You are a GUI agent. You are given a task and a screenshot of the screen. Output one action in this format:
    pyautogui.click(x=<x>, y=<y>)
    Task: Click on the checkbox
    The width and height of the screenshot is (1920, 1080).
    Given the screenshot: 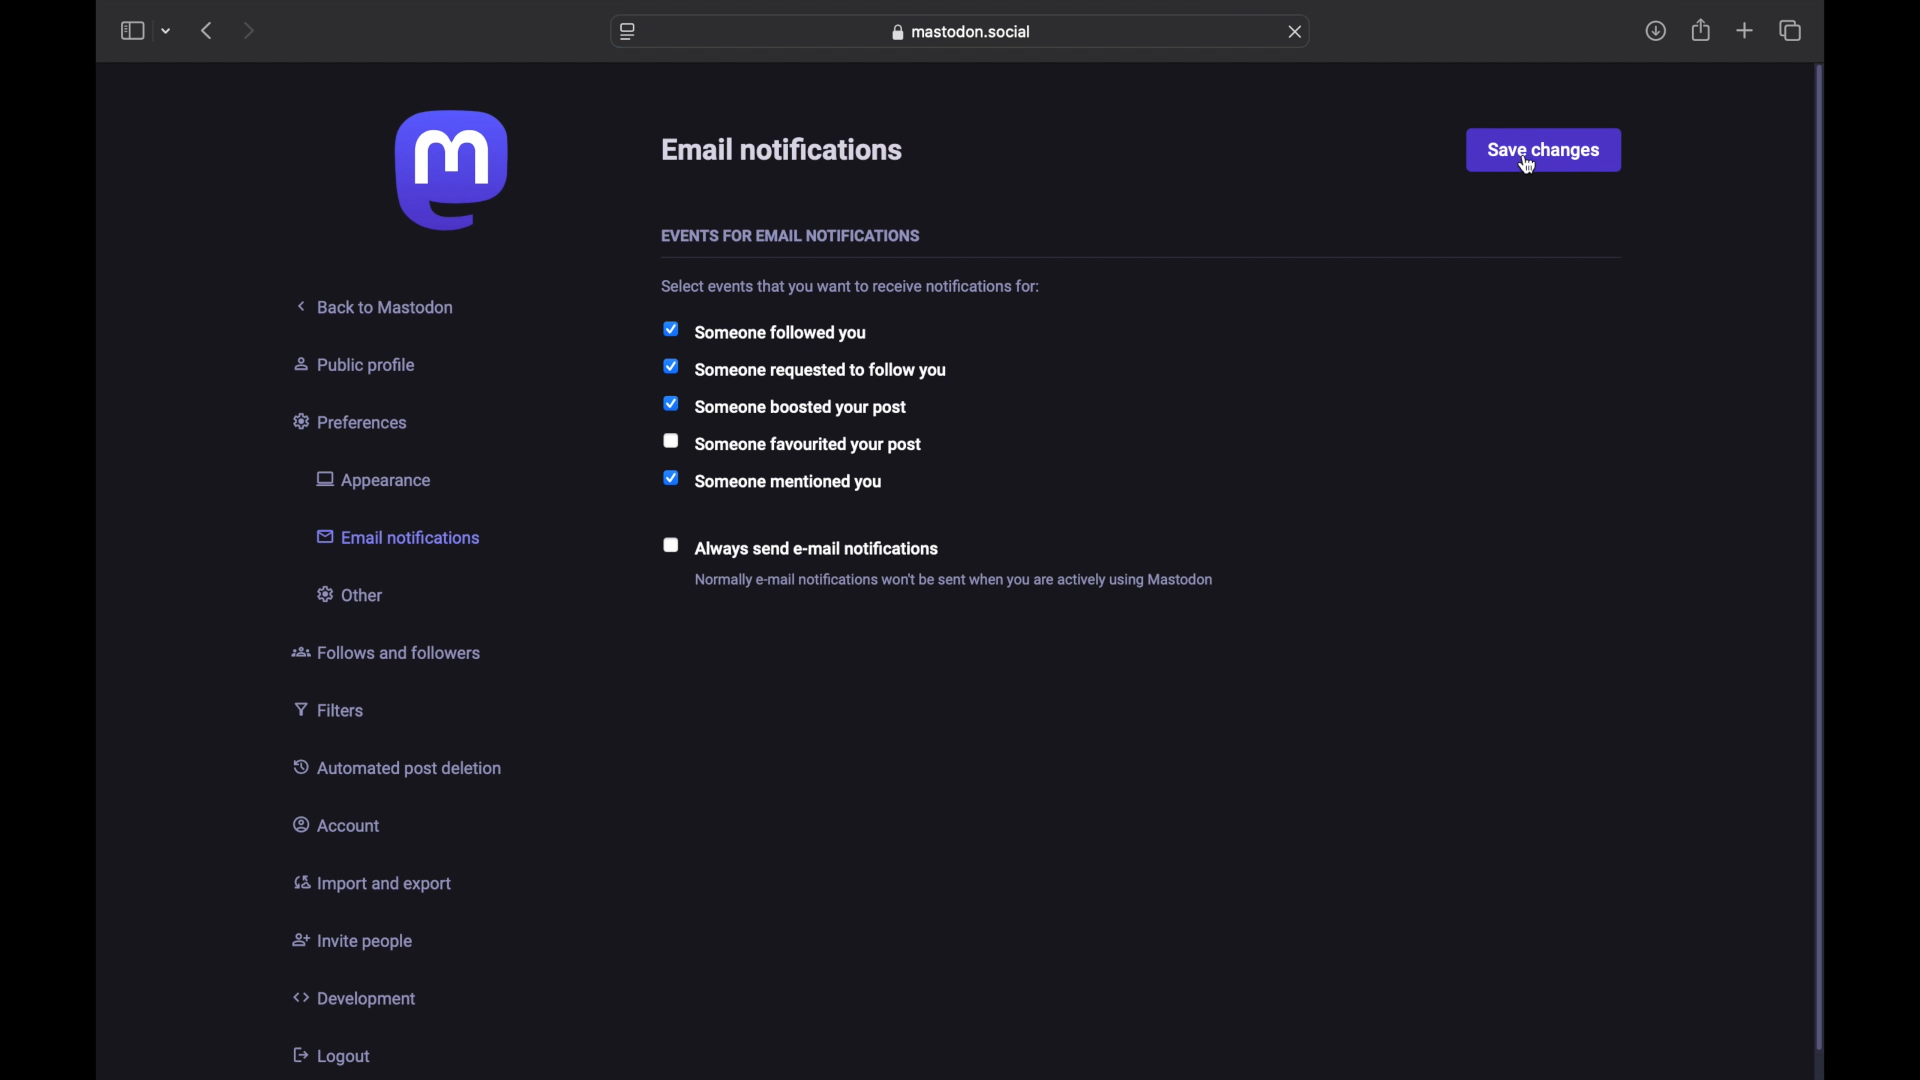 What is the action you would take?
    pyautogui.click(x=804, y=369)
    